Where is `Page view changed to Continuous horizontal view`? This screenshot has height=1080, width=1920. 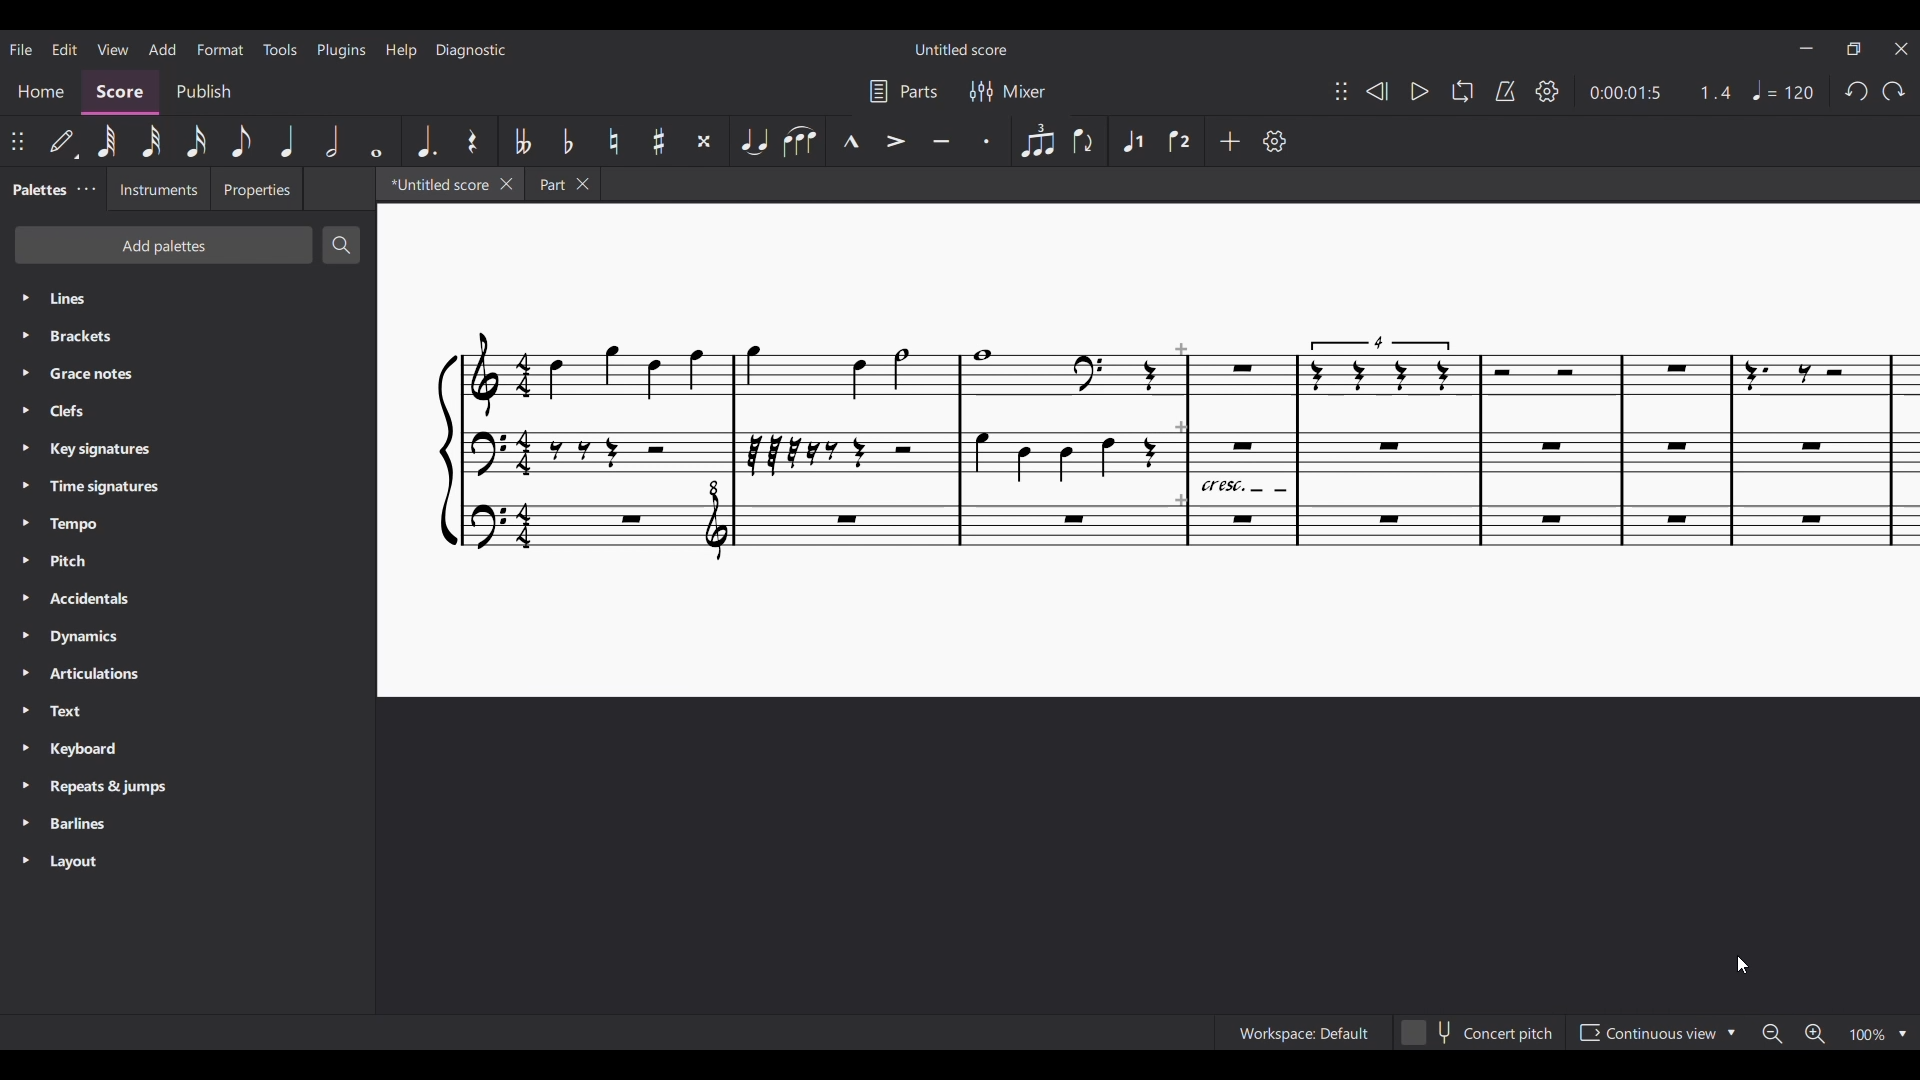 Page view changed to Continuous horizontal view is located at coordinates (1148, 451).